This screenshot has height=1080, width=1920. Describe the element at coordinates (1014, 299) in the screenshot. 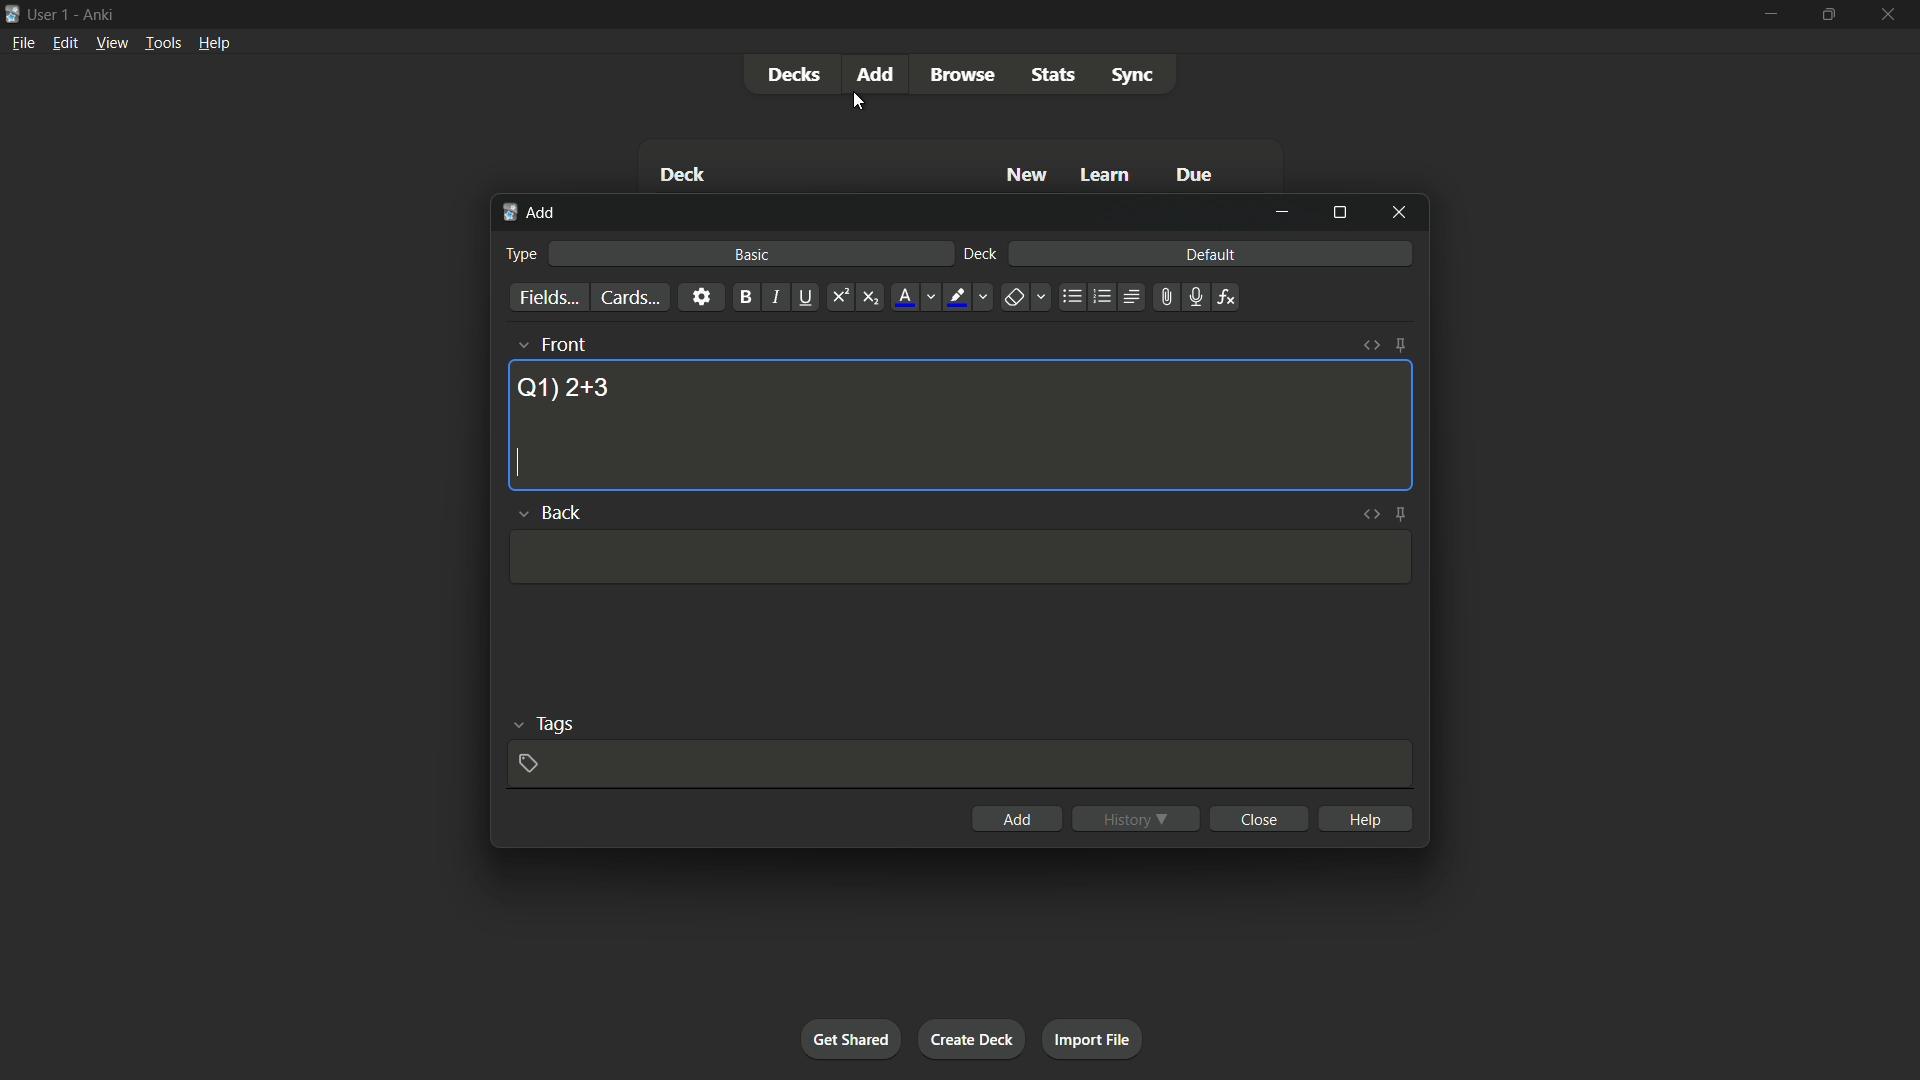

I see `remove formatting` at that location.